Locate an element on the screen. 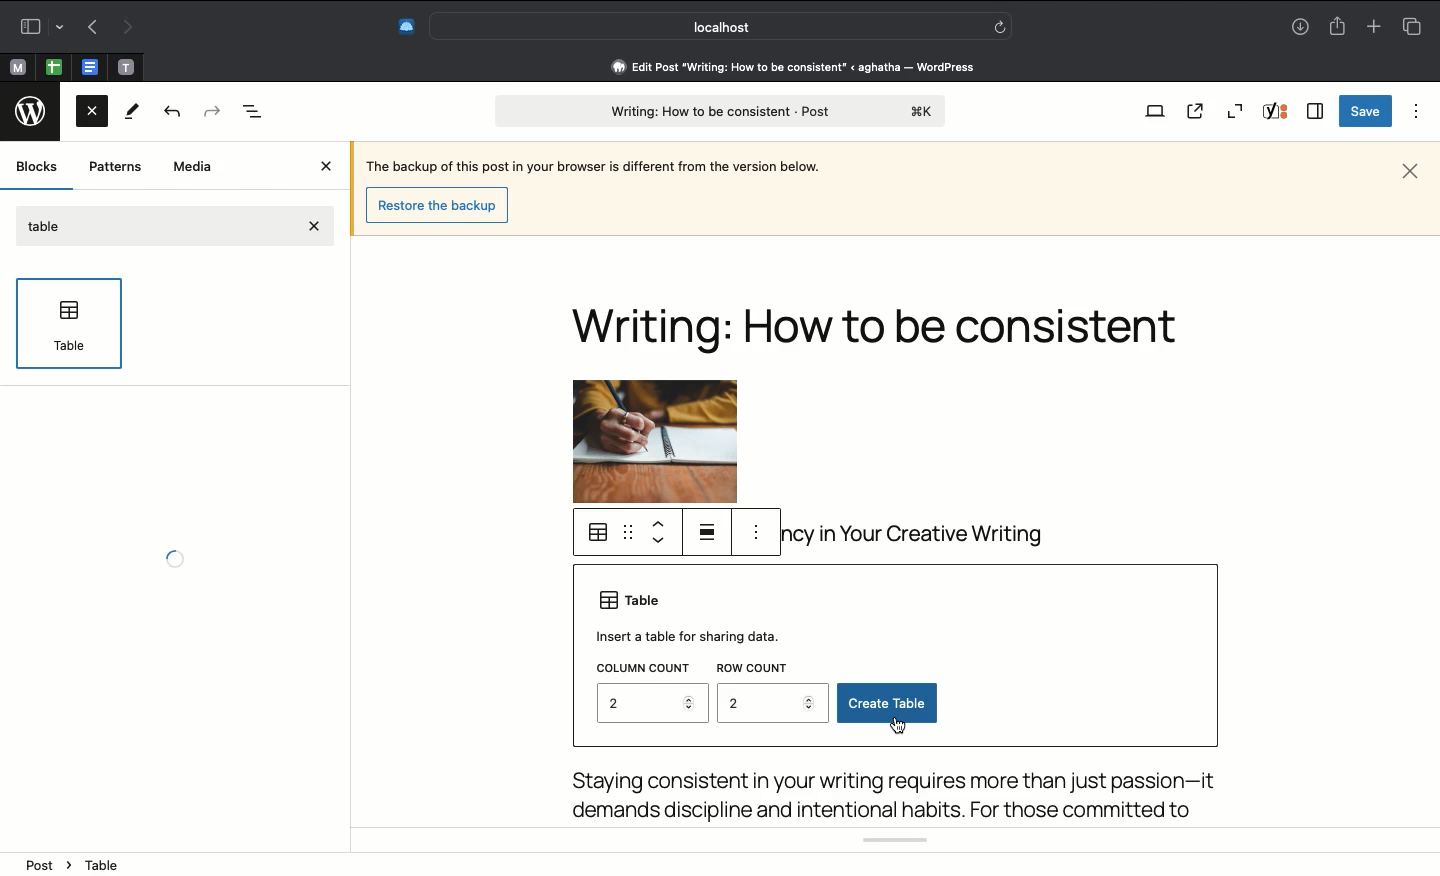  Yoast SEO is located at coordinates (897, 841).